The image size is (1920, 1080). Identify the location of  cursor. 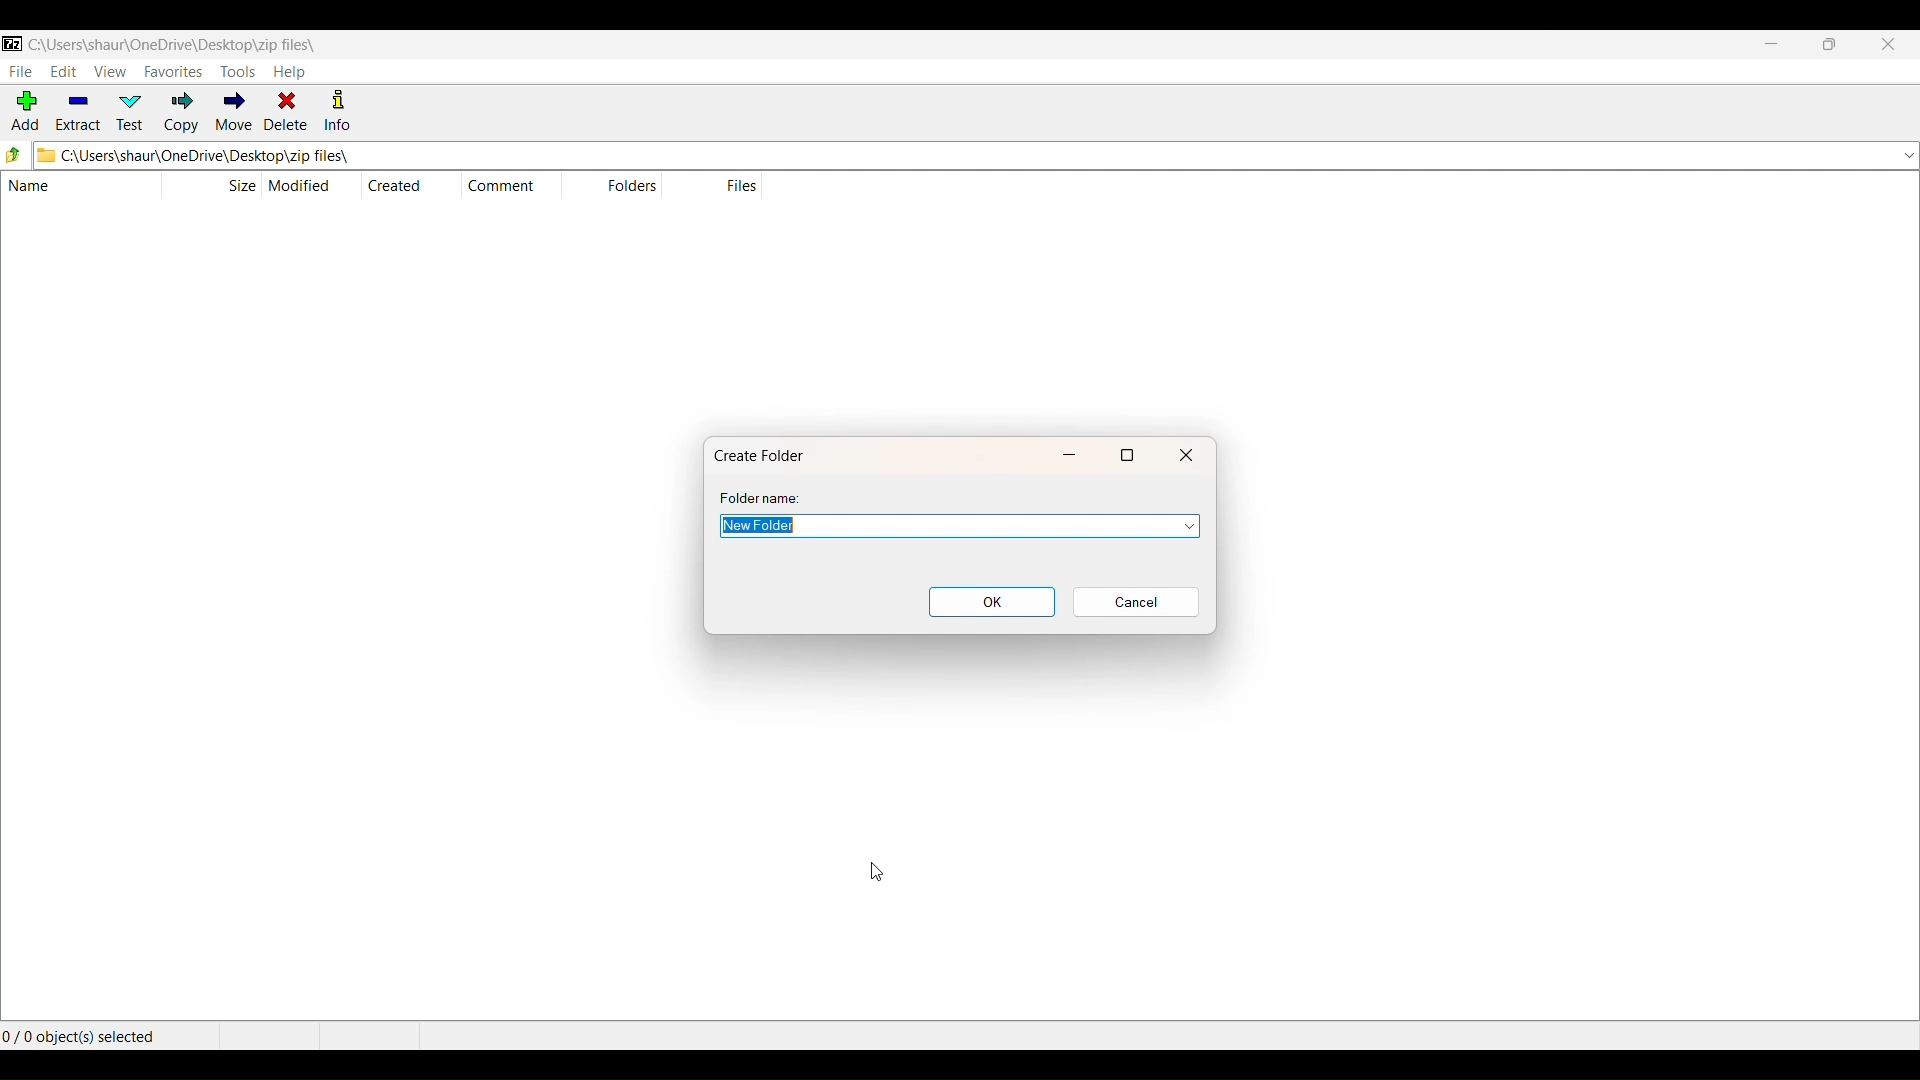
(878, 870).